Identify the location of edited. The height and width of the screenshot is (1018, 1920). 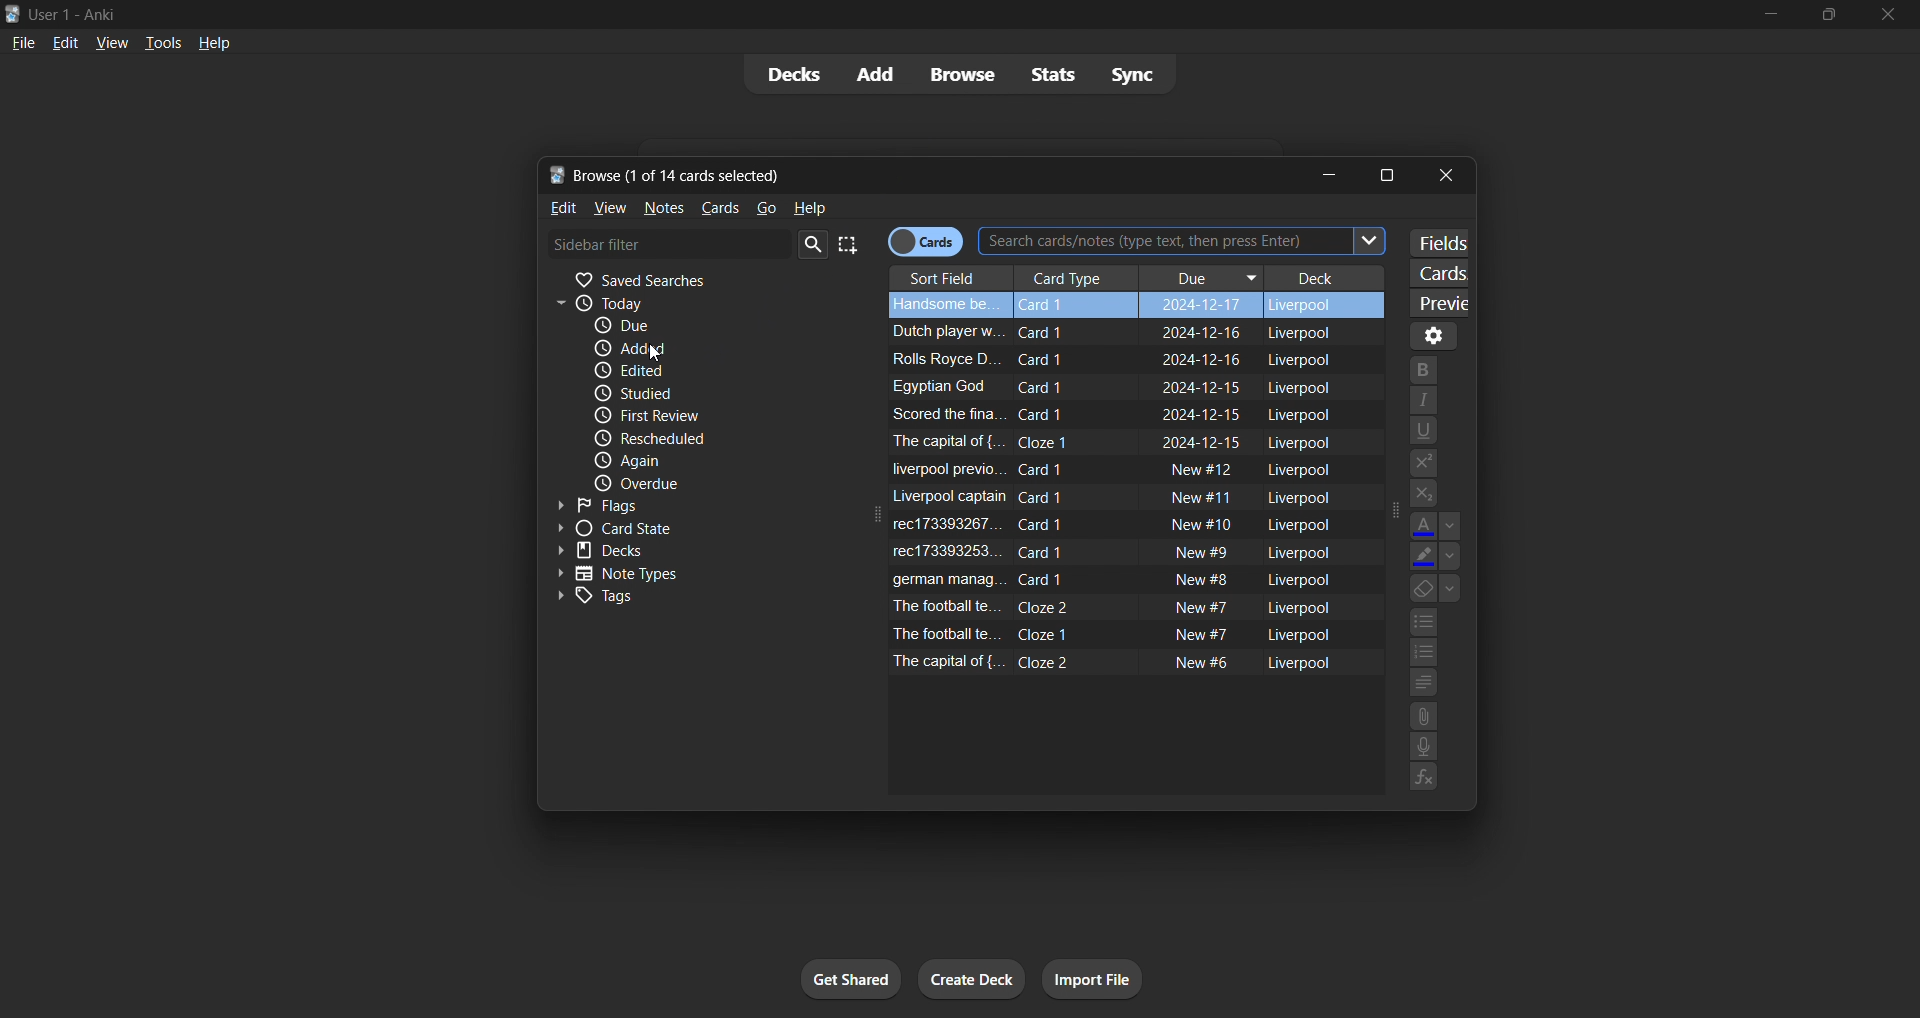
(690, 371).